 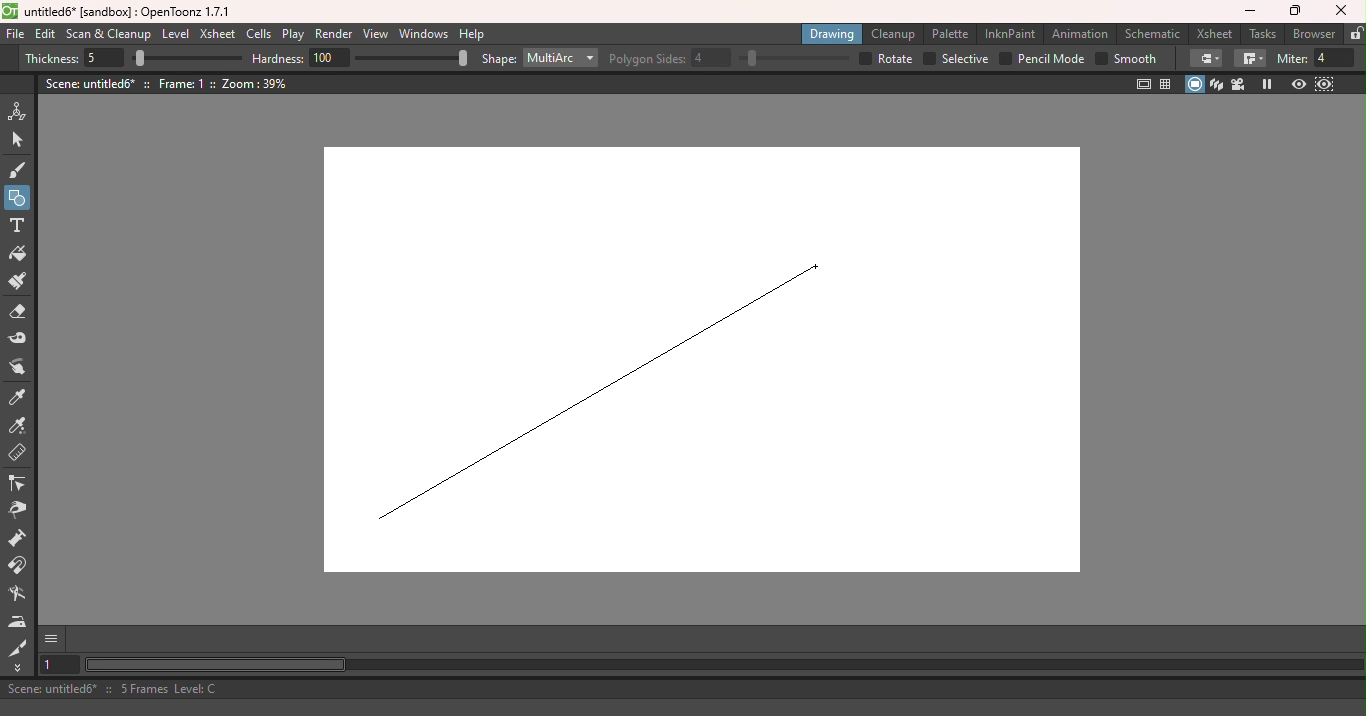 What do you see at coordinates (302, 58) in the screenshot?
I see `Hardness` at bounding box center [302, 58].